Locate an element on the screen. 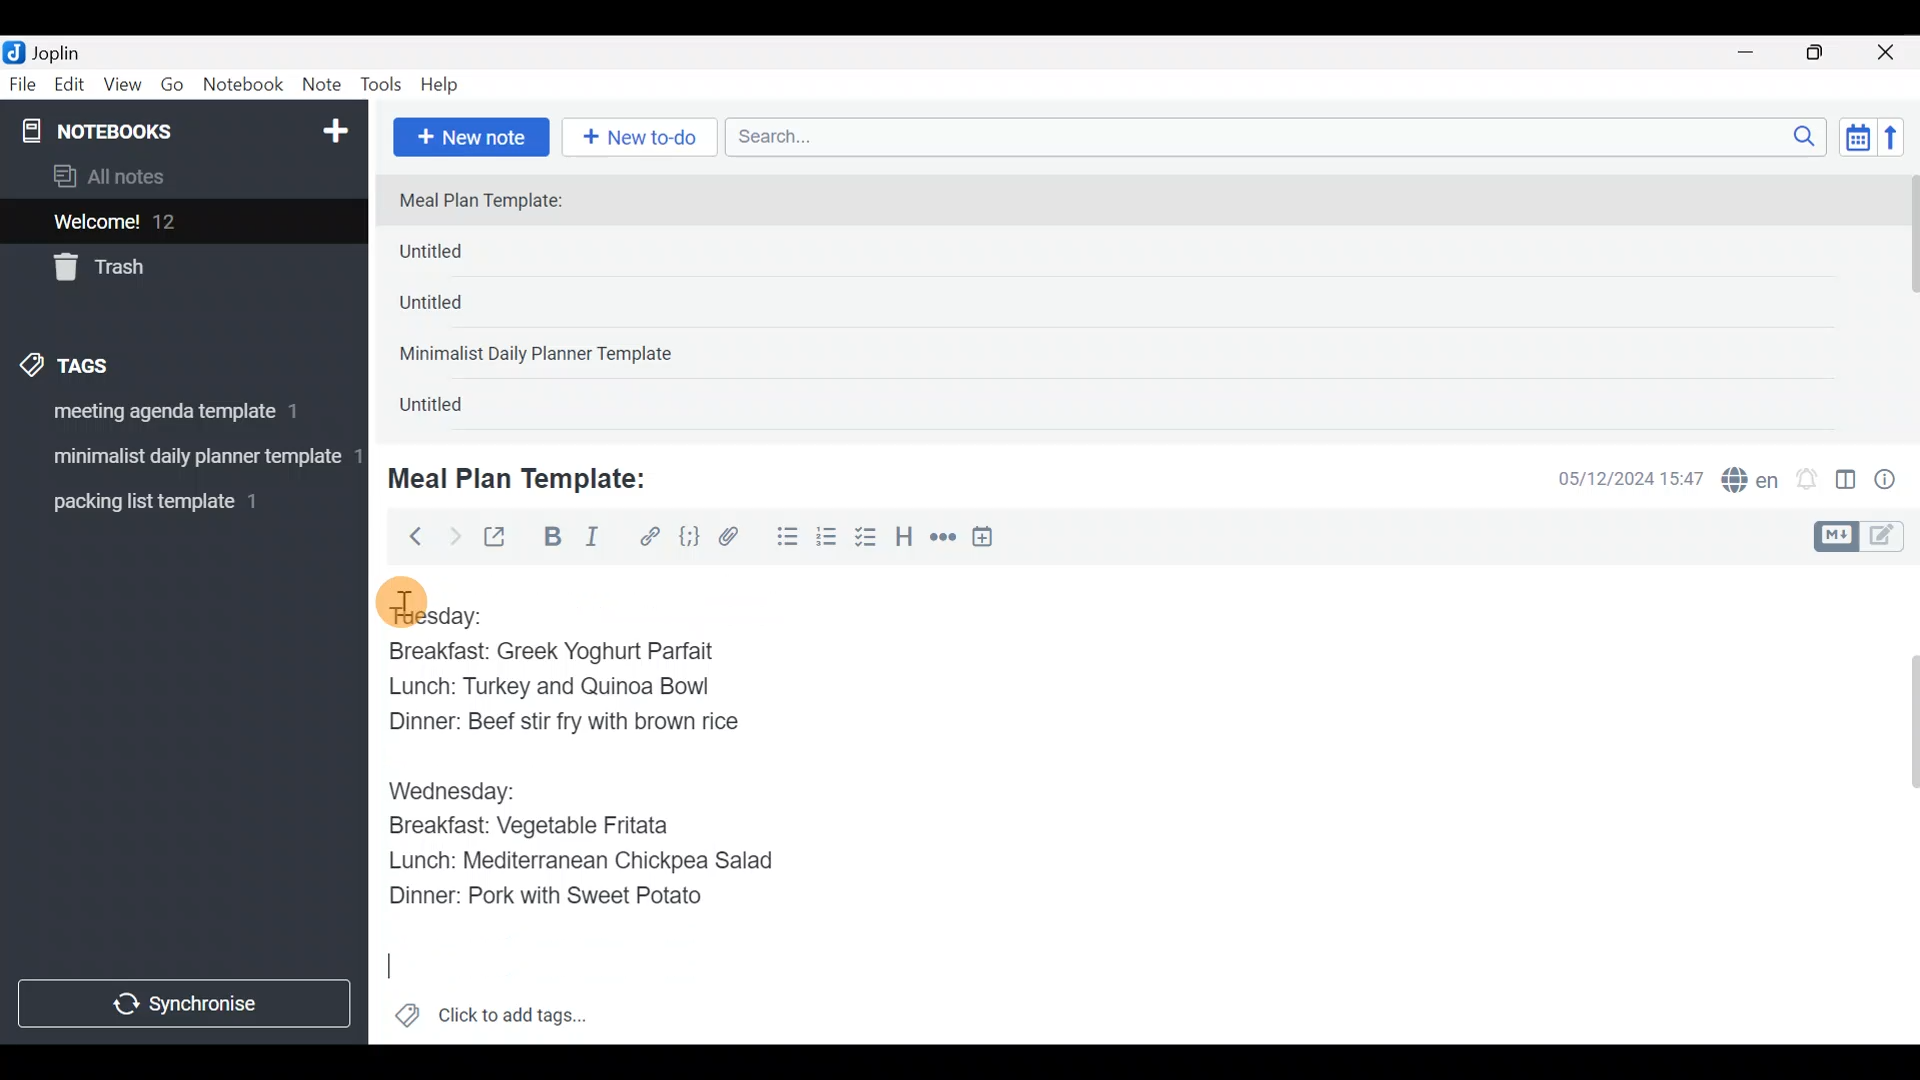 The height and width of the screenshot is (1080, 1920). Tools is located at coordinates (382, 86).